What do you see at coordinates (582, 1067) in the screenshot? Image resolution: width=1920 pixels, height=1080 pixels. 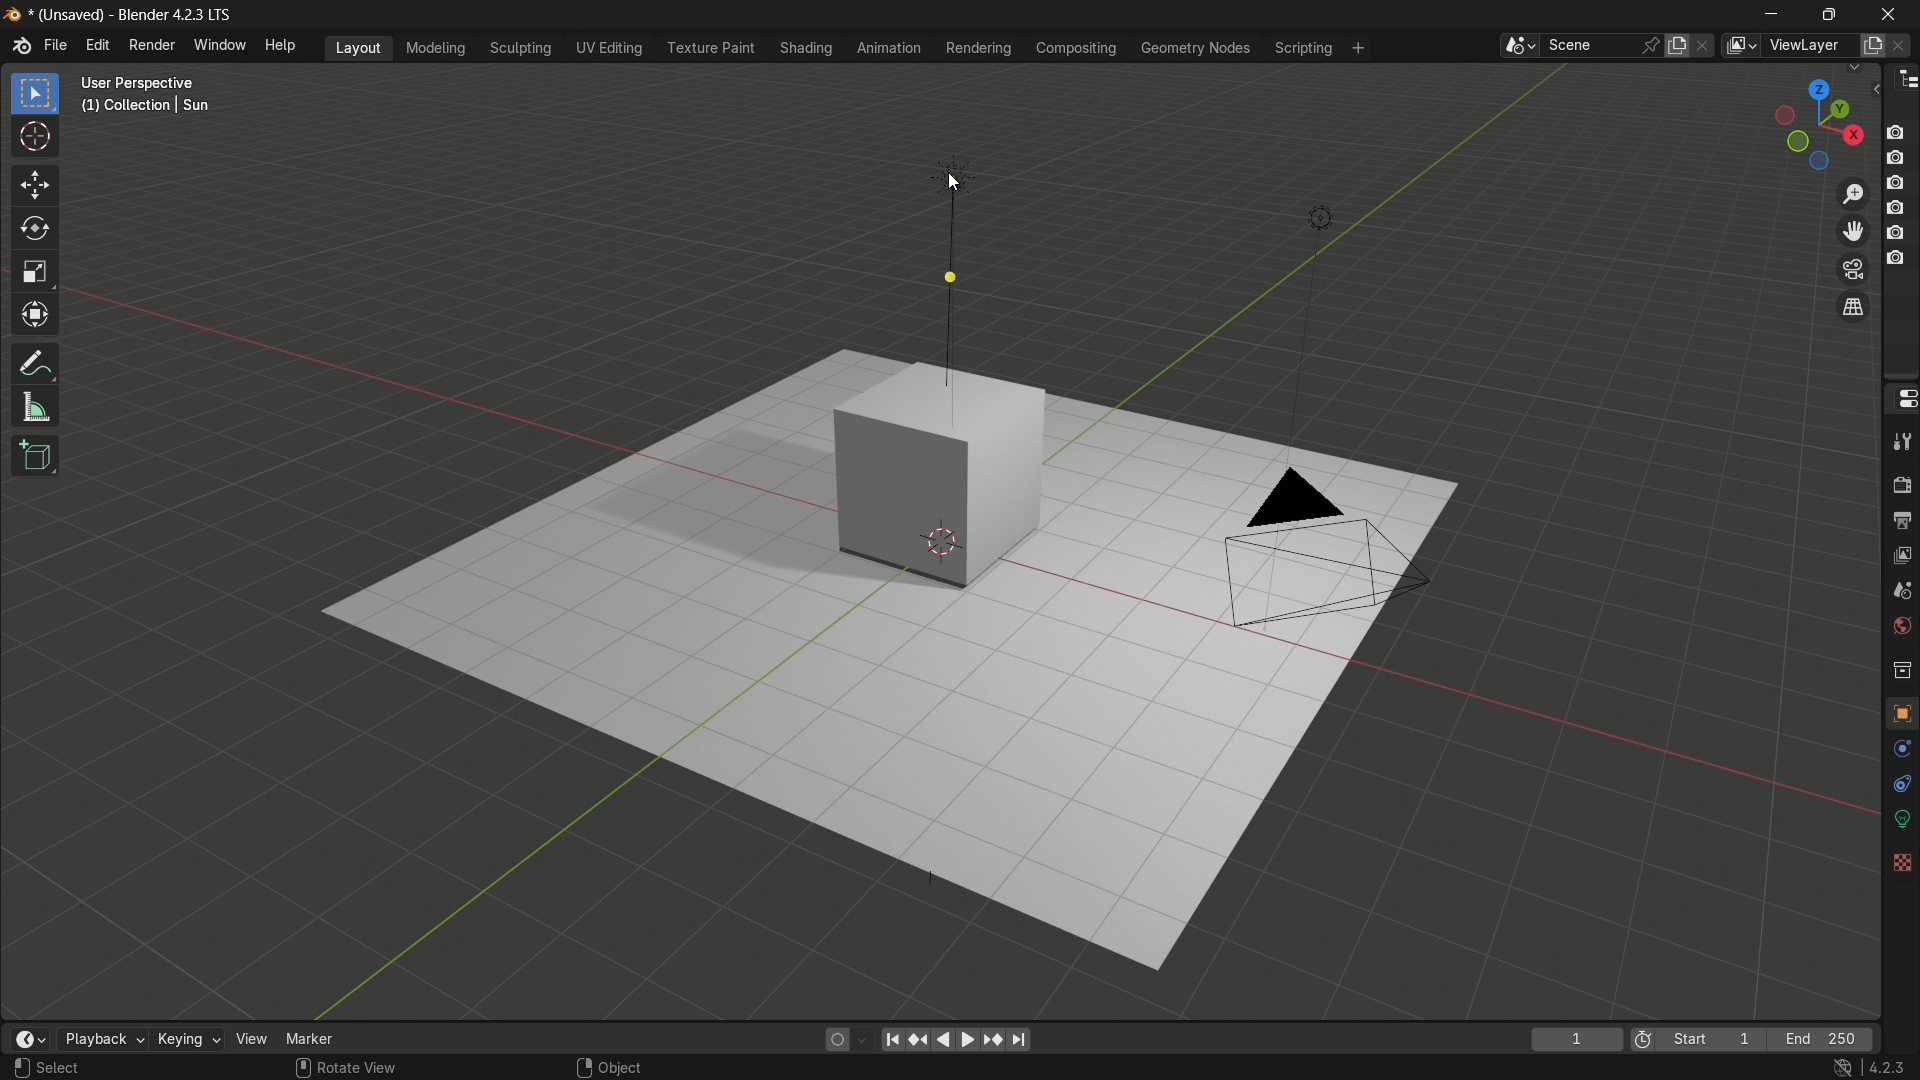 I see `right click` at bounding box center [582, 1067].